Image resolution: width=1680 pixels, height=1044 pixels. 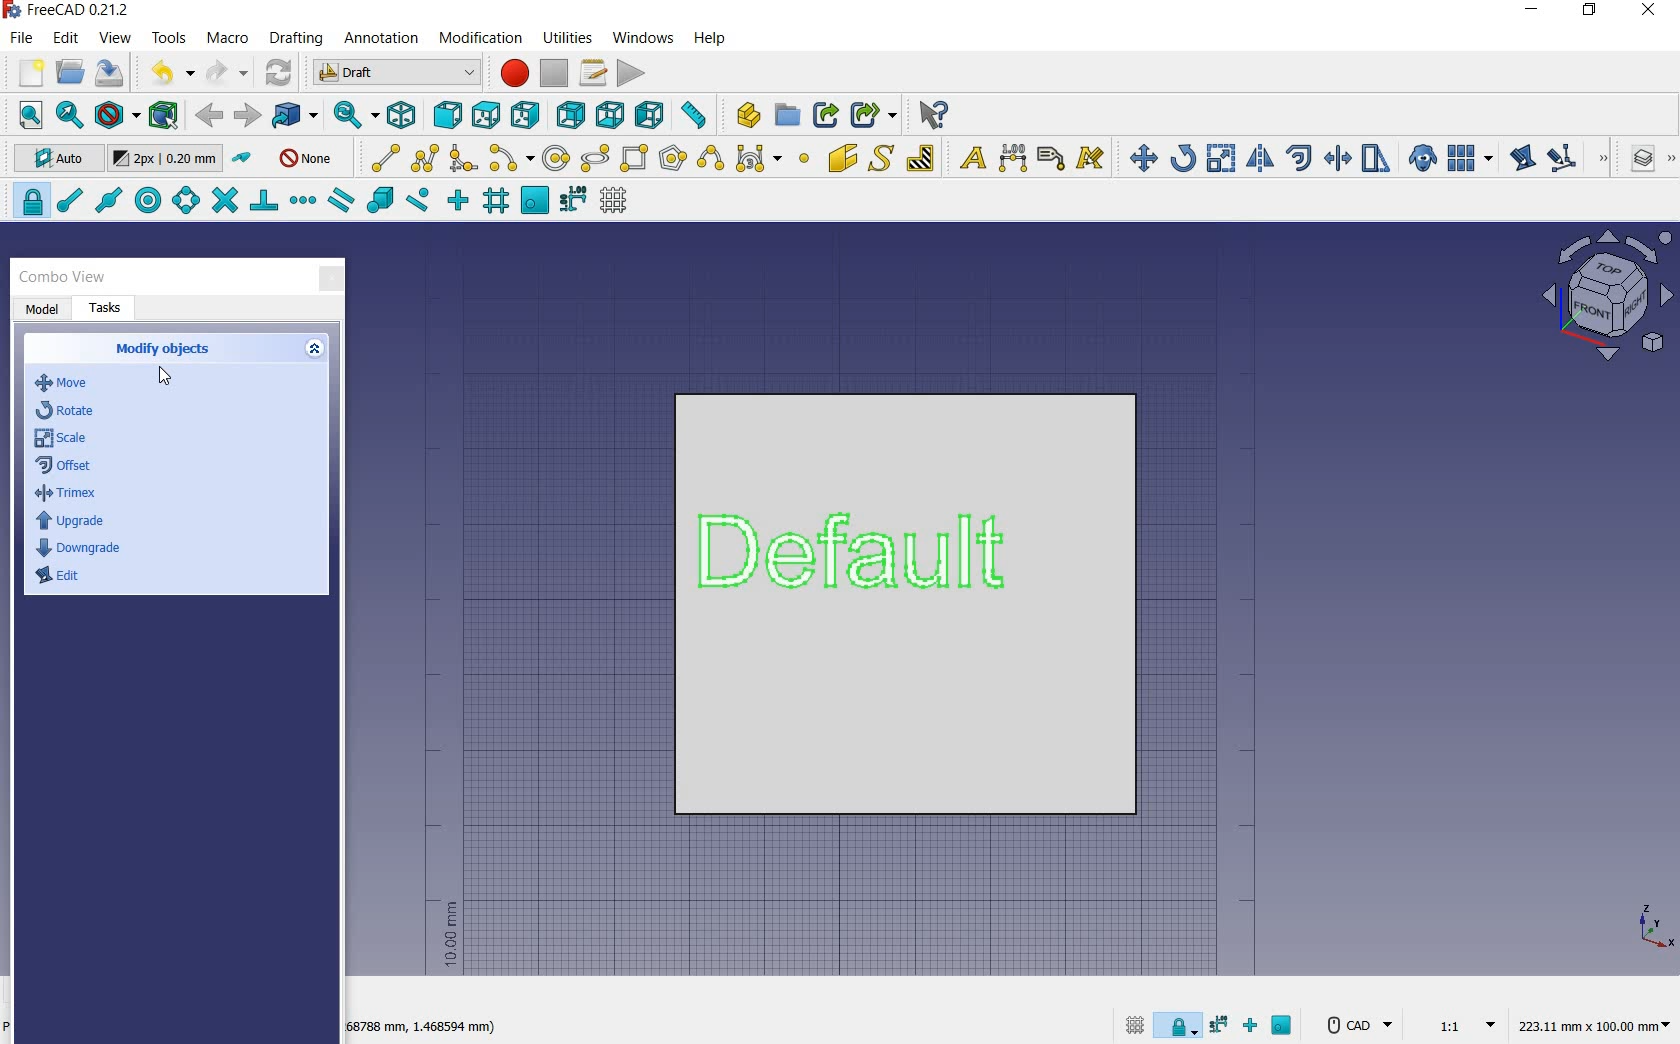 I want to click on back, so click(x=211, y=115).